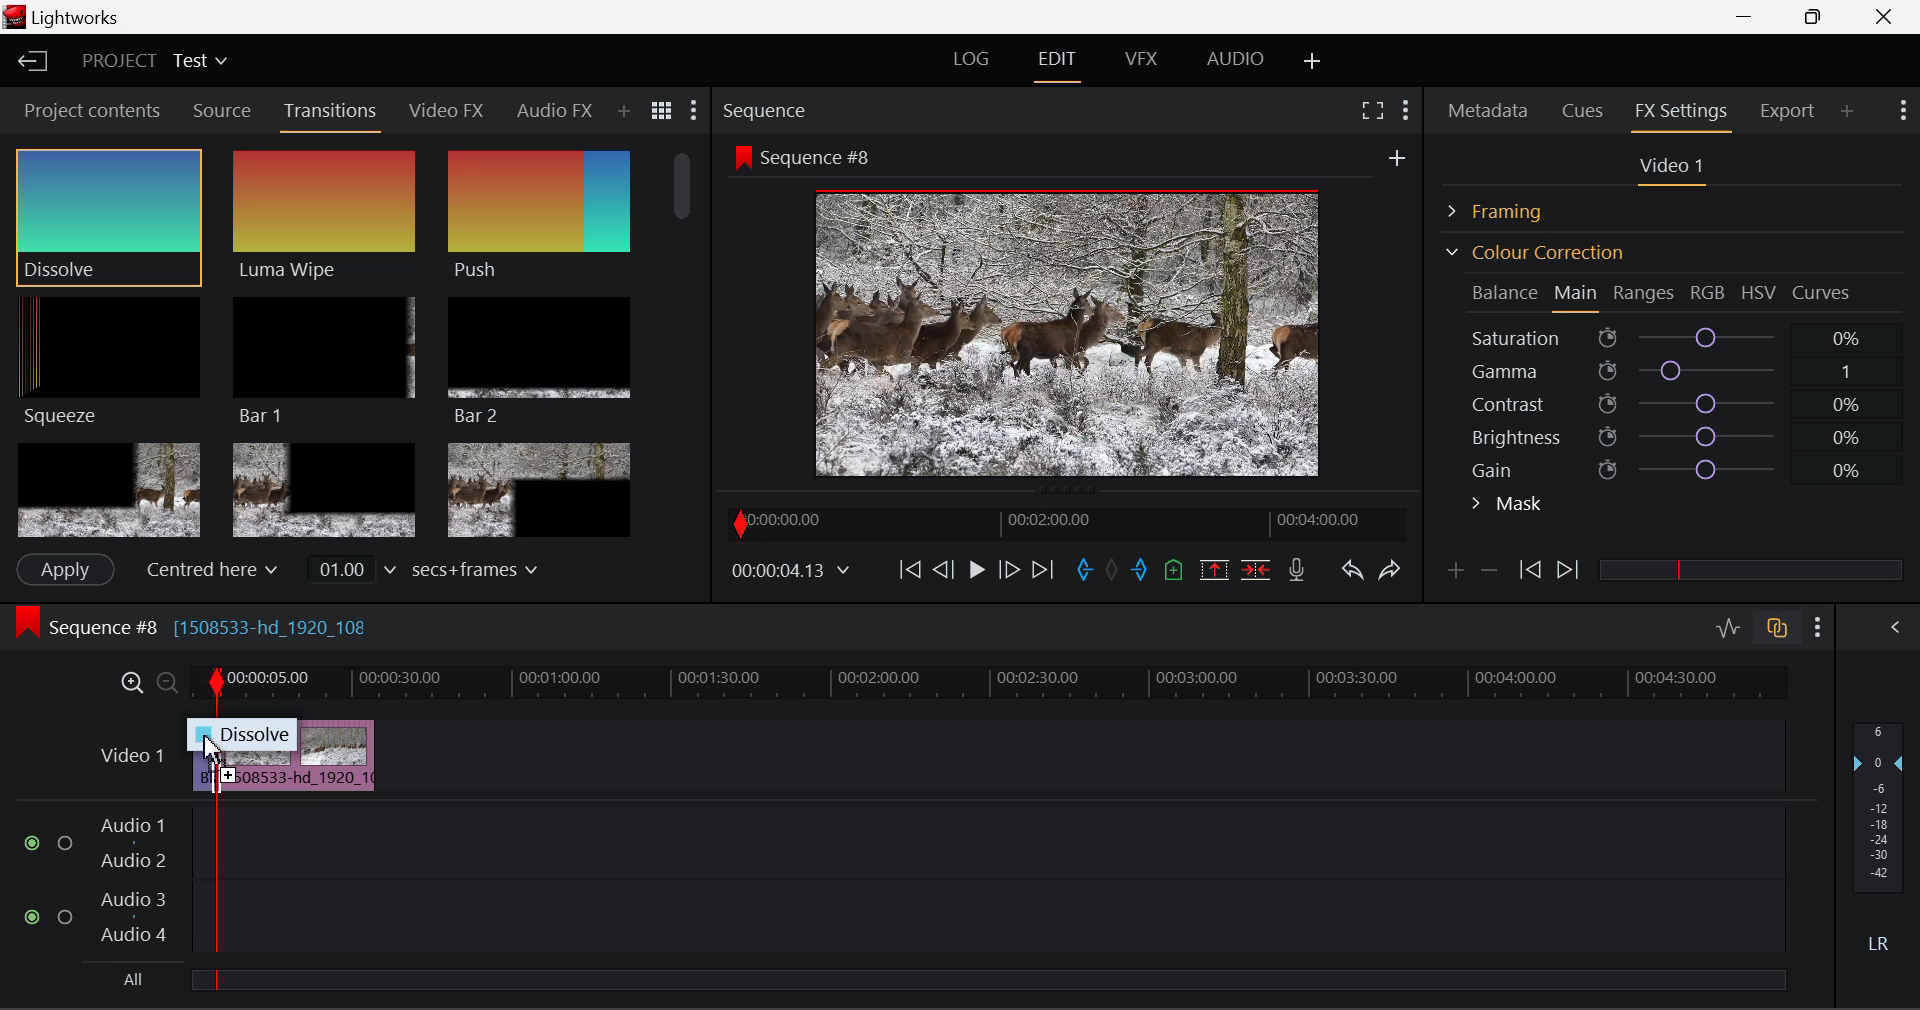  Describe the element at coordinates (1511, 208) in the screenshot. I see `Framing Section` at that location.